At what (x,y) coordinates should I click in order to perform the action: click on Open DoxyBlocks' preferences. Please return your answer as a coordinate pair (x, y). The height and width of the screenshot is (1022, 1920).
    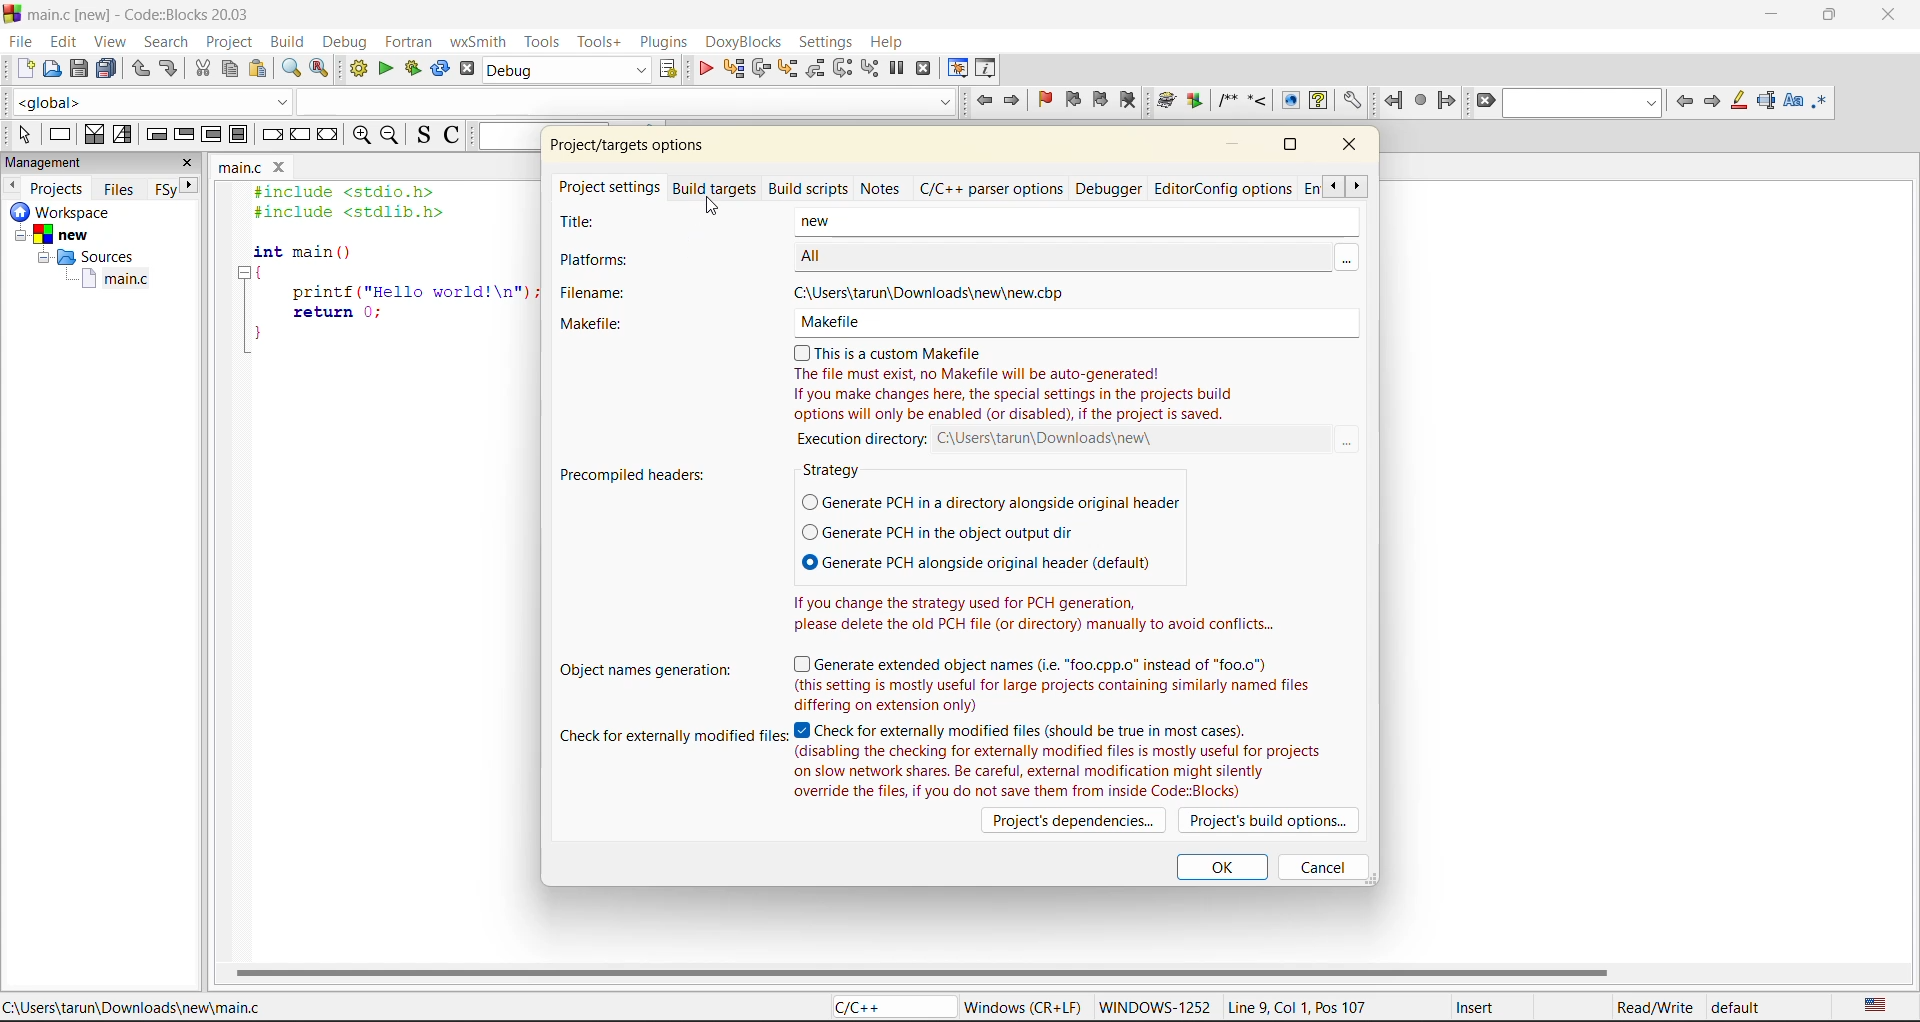
    Looking at the image, I should click on (1351, 102).